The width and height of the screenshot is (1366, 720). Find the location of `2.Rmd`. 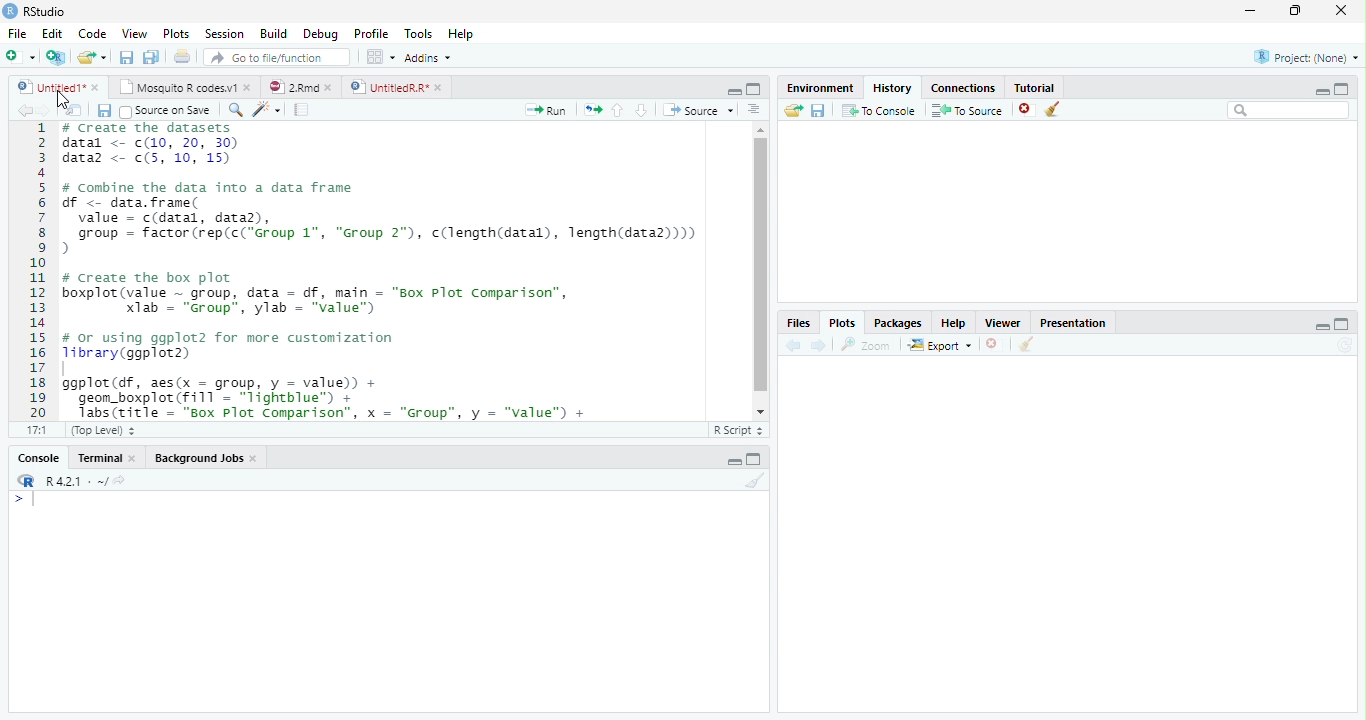

2.Rmd is located at coordinates (292, 87).